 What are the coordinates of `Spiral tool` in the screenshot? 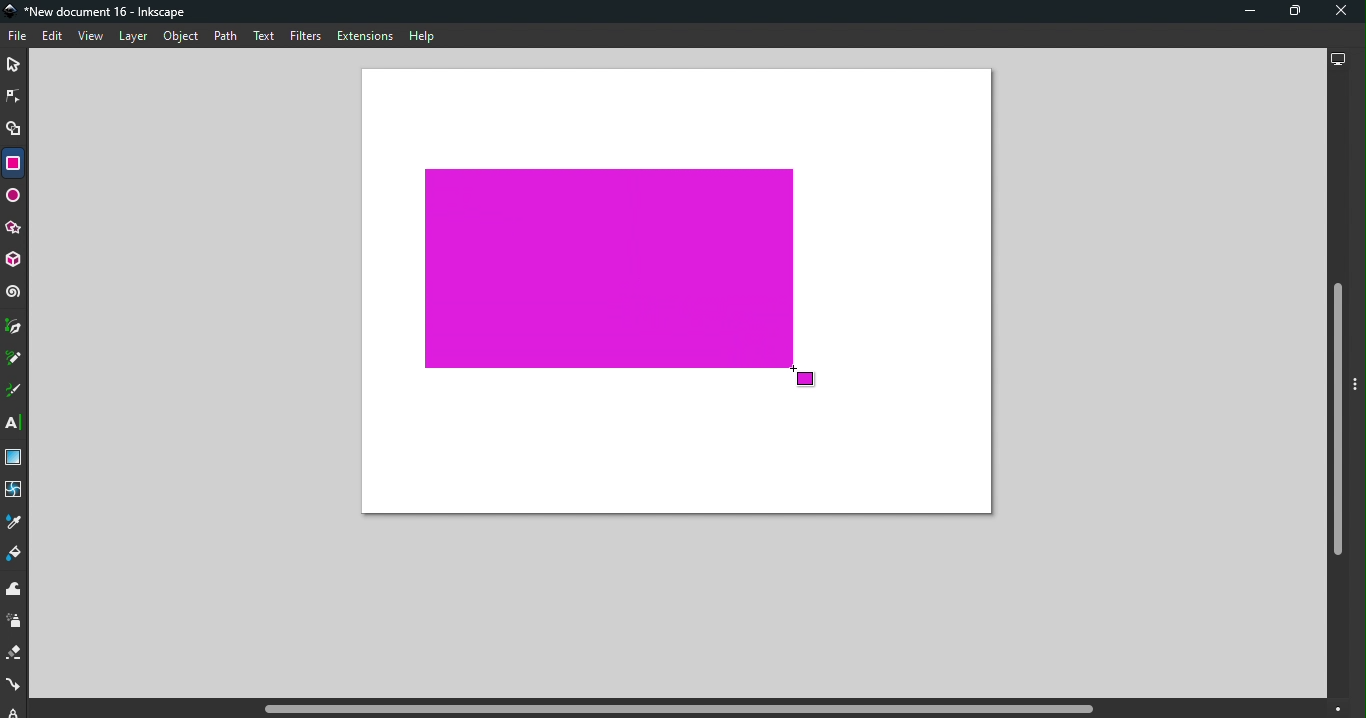 It's located at (14, 292).